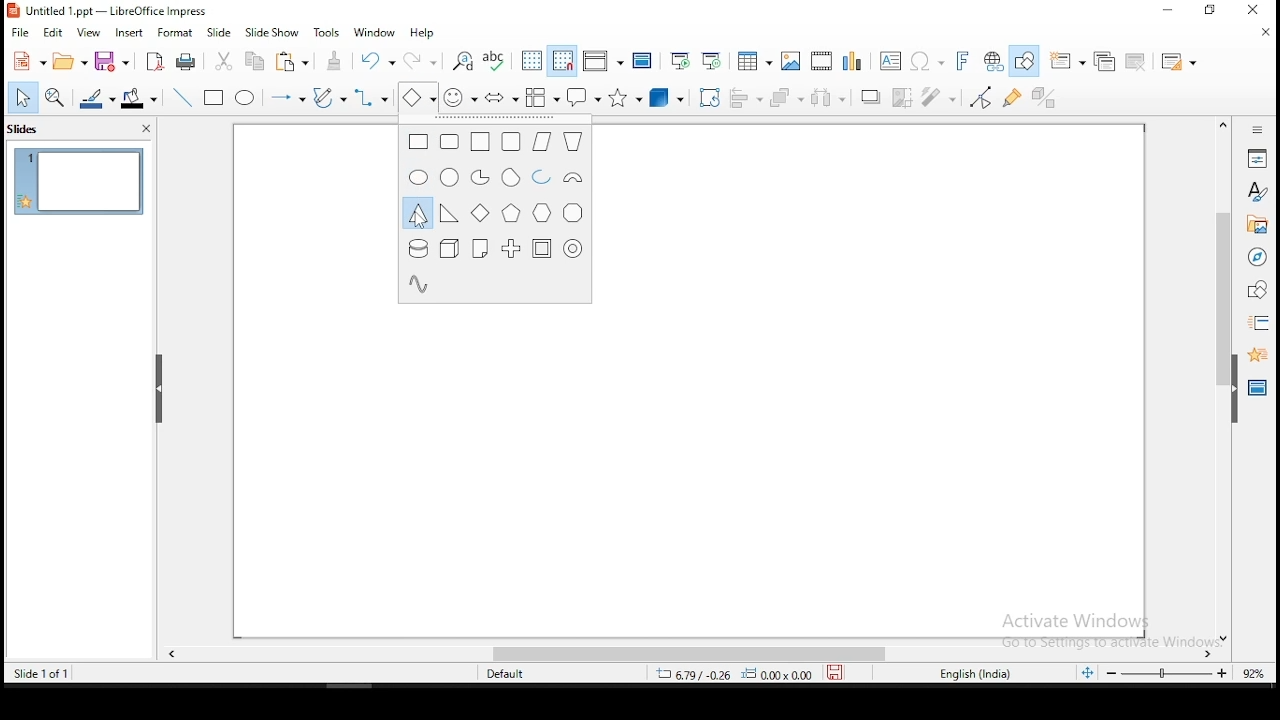 The width and height of the screenshot is (1280, 720). What do you see at coordinates (853, 59) in the screenshot?
I see `charts` at bounding box center [853, 59].